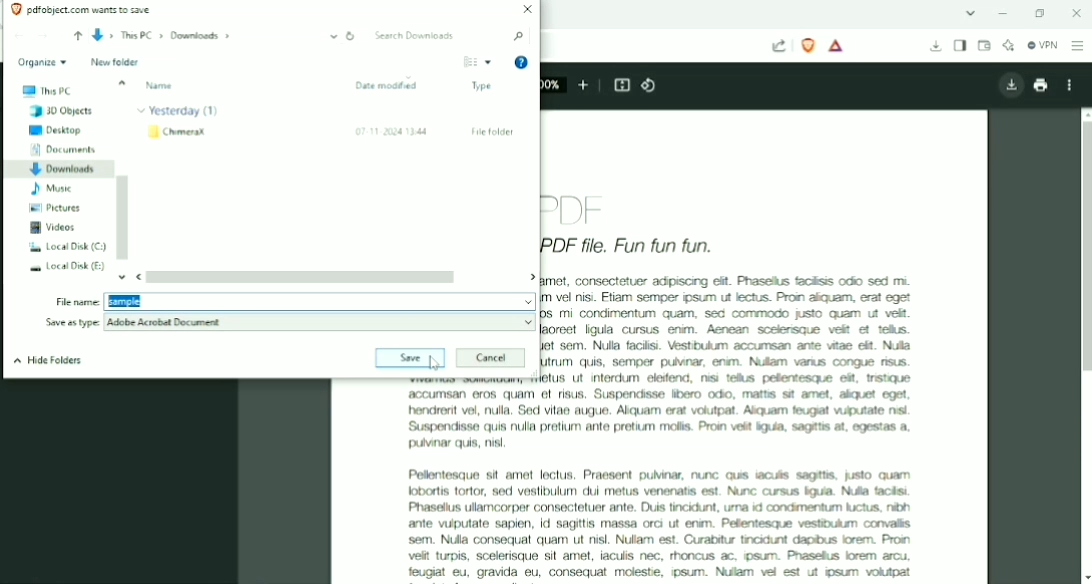 This screenshot has height=584, width=1092. I want to click on Local Disk (E:), so click(67, 266).